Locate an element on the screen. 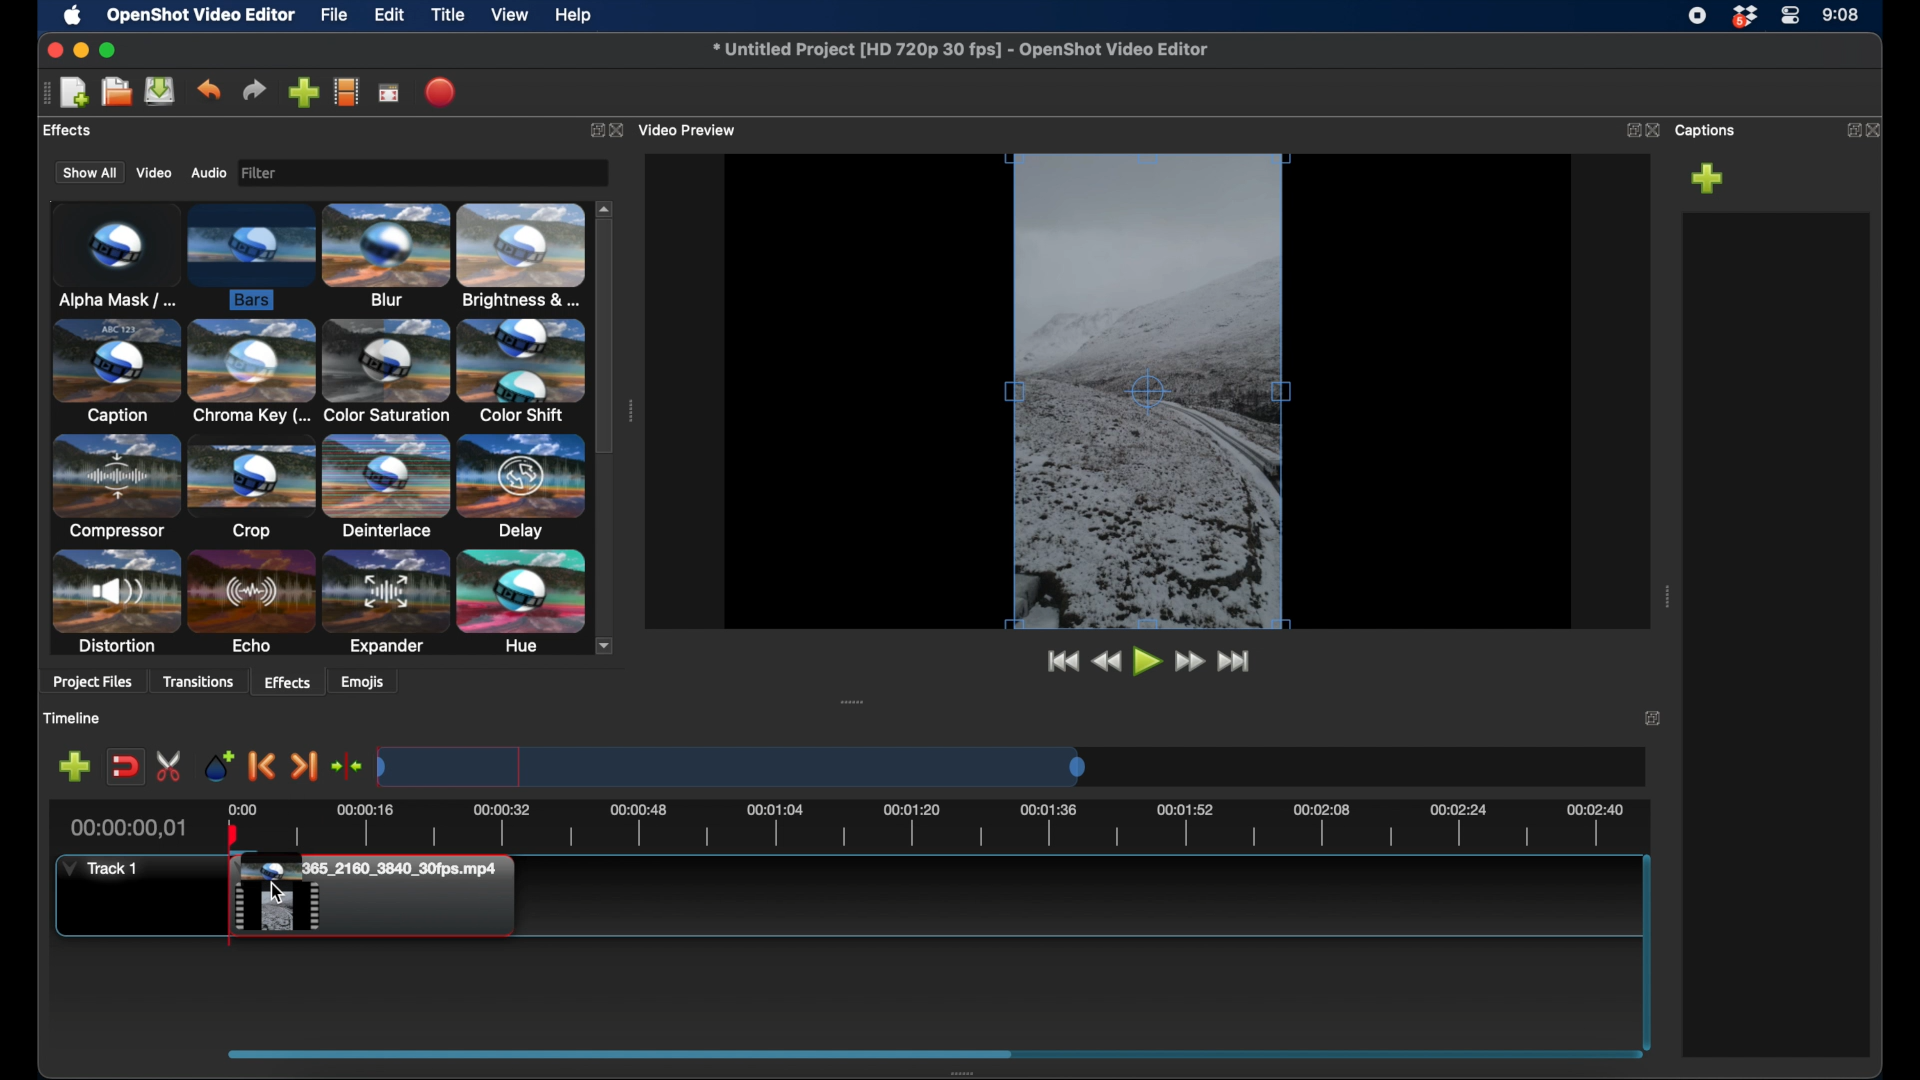 This screenshot has width=1920, height=1080. compressor is located at coordinates (116, 488).